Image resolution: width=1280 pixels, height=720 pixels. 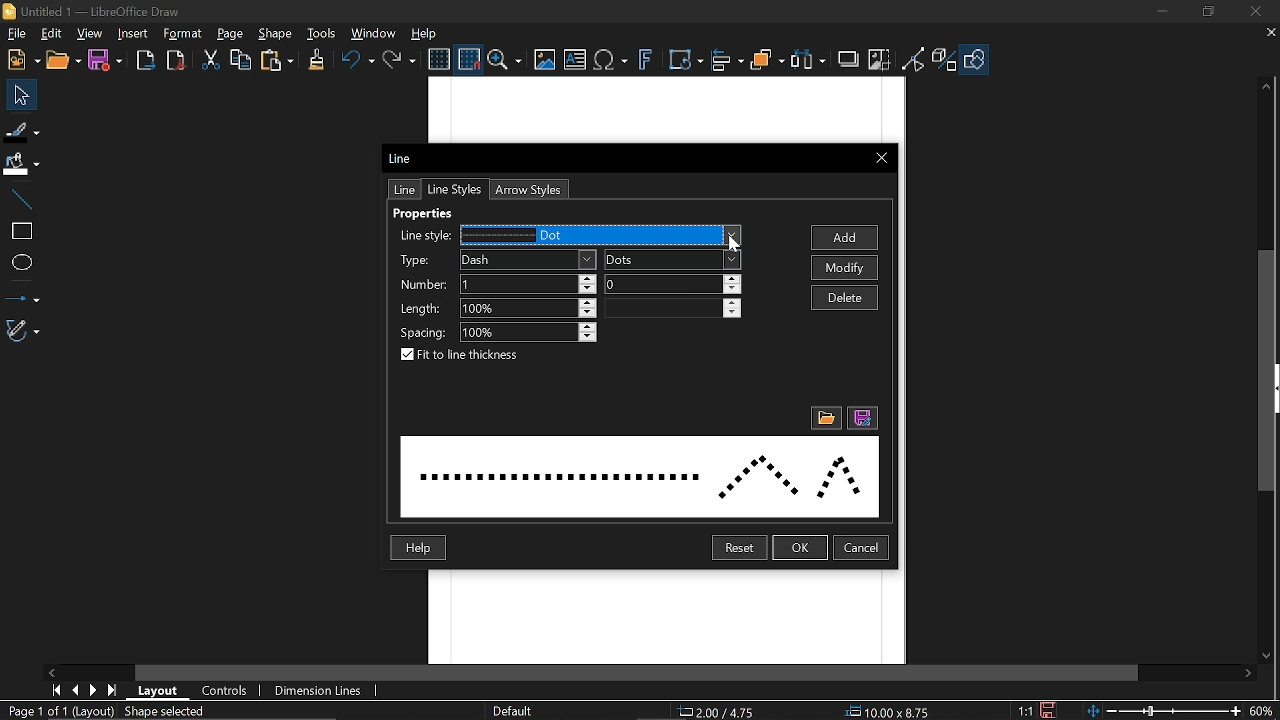 What do you see at coordinates (1023, 710) in the screenshot?
I see `proportion` at bounding box center [1023, 710].